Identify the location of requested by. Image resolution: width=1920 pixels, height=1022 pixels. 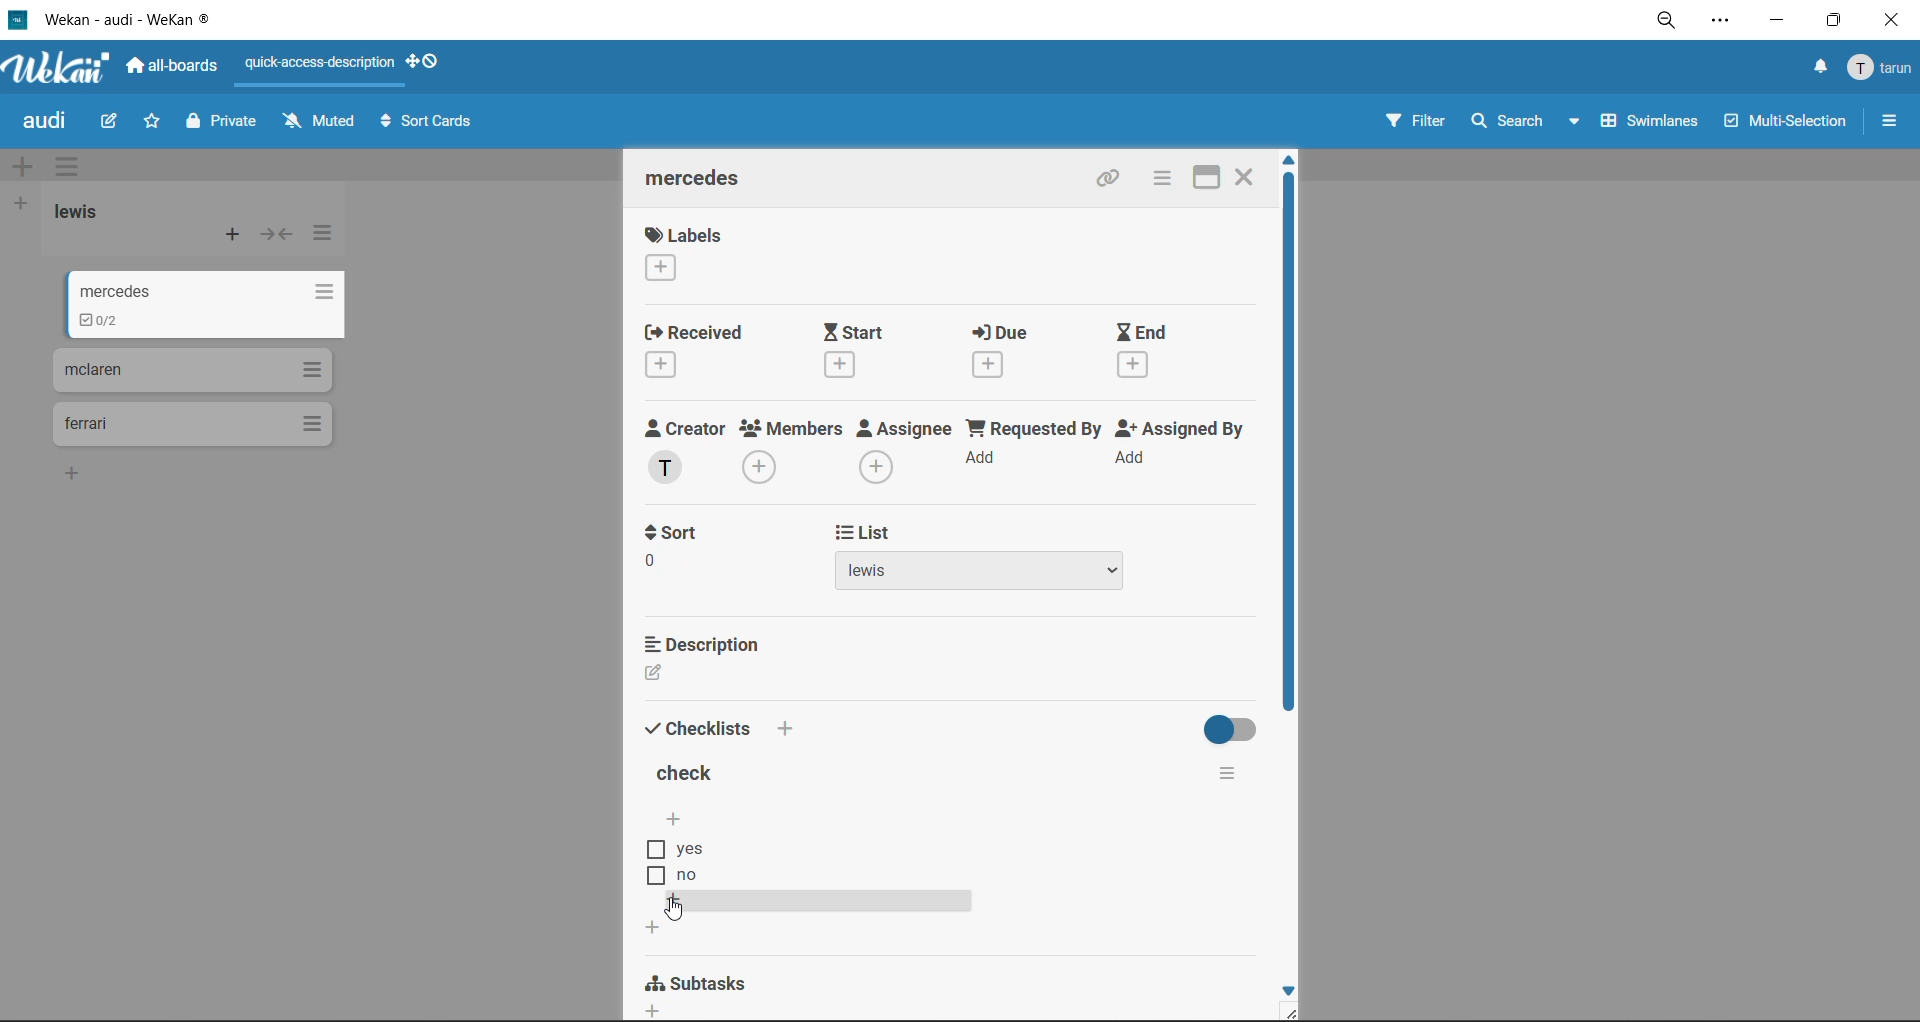
(1031, 431).